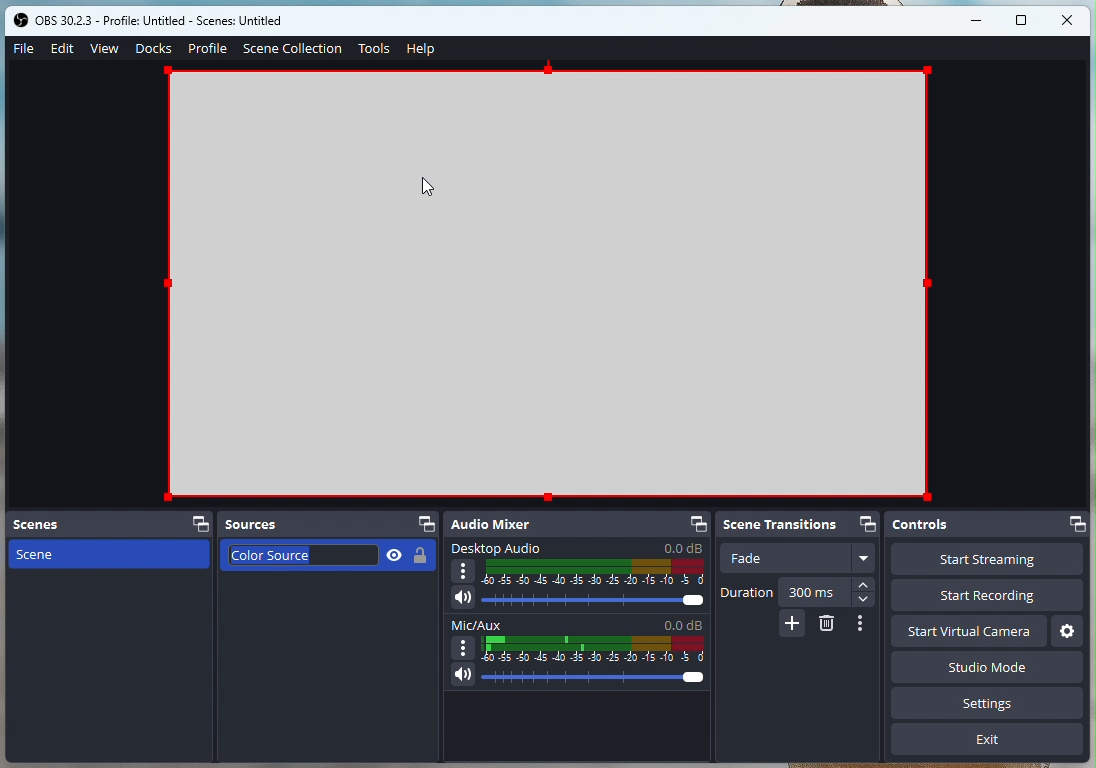 The image size is (1096, 768). I want to click on Color Source, so click(324, 557).